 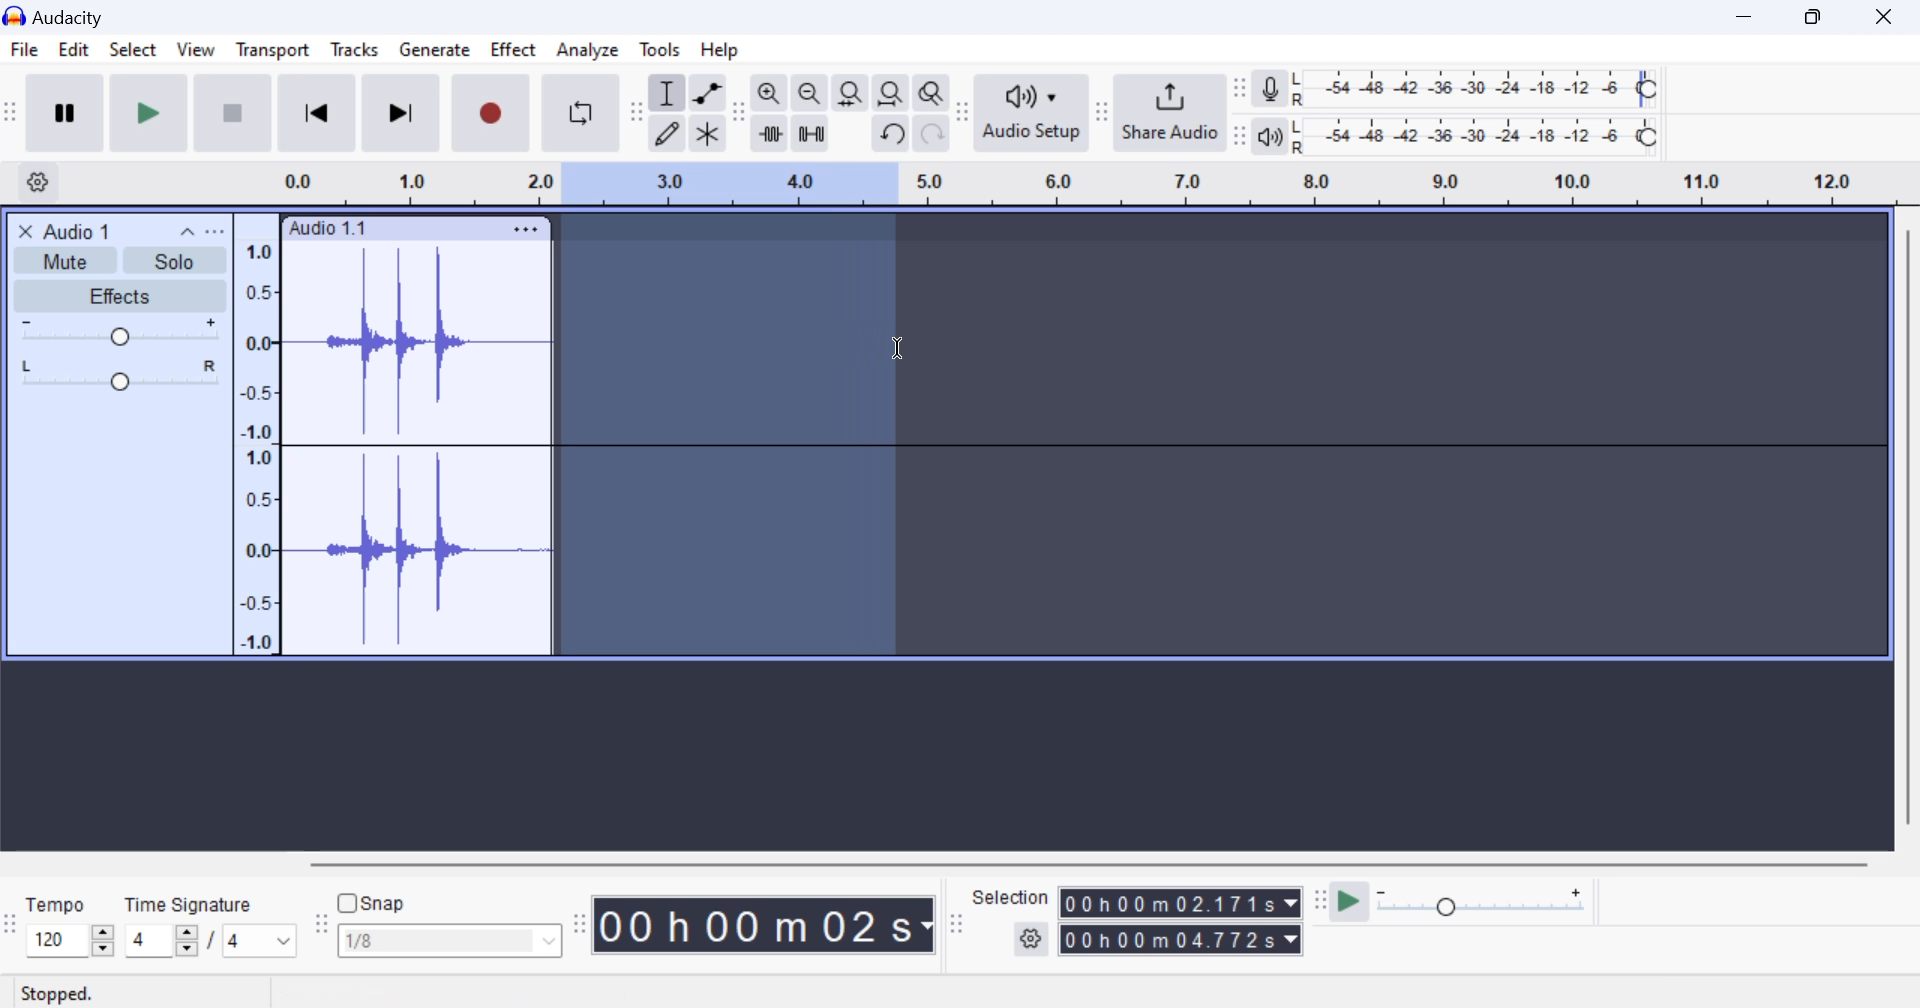 I want to click on Tools, so click(x=661, y=48).